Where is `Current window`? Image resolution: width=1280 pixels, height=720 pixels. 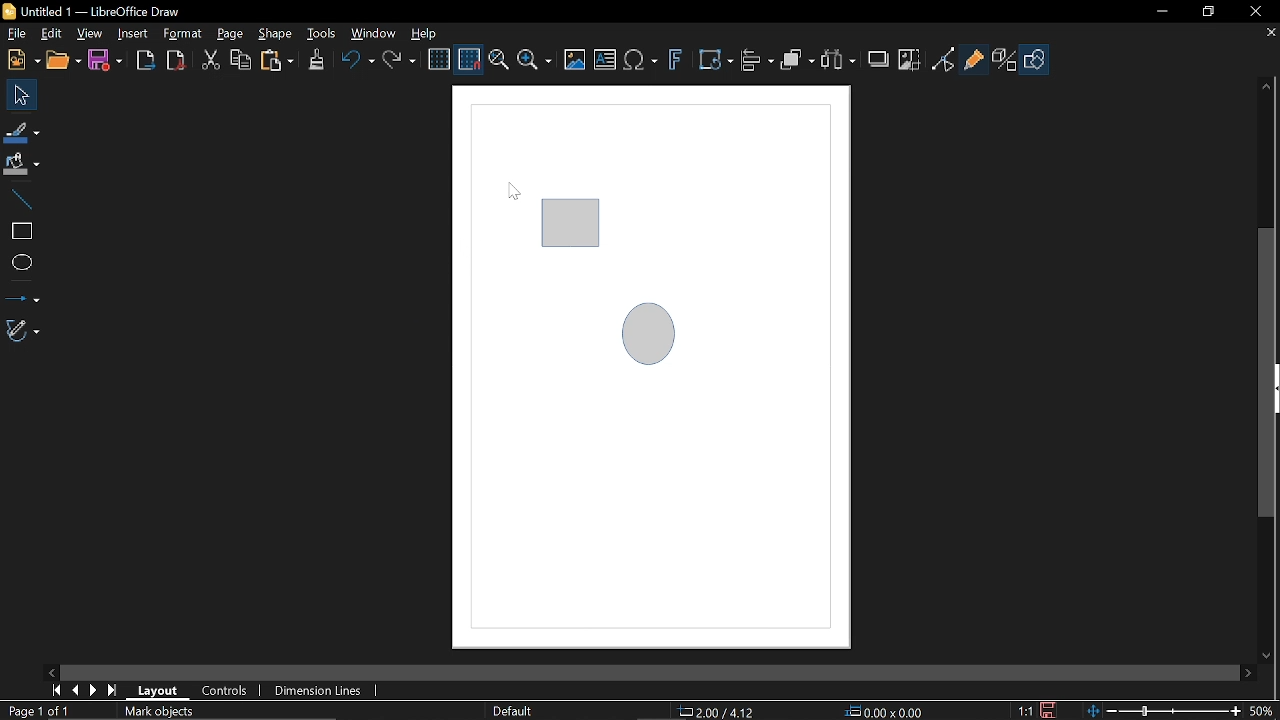 Current window is located at coordinates (100, 11).